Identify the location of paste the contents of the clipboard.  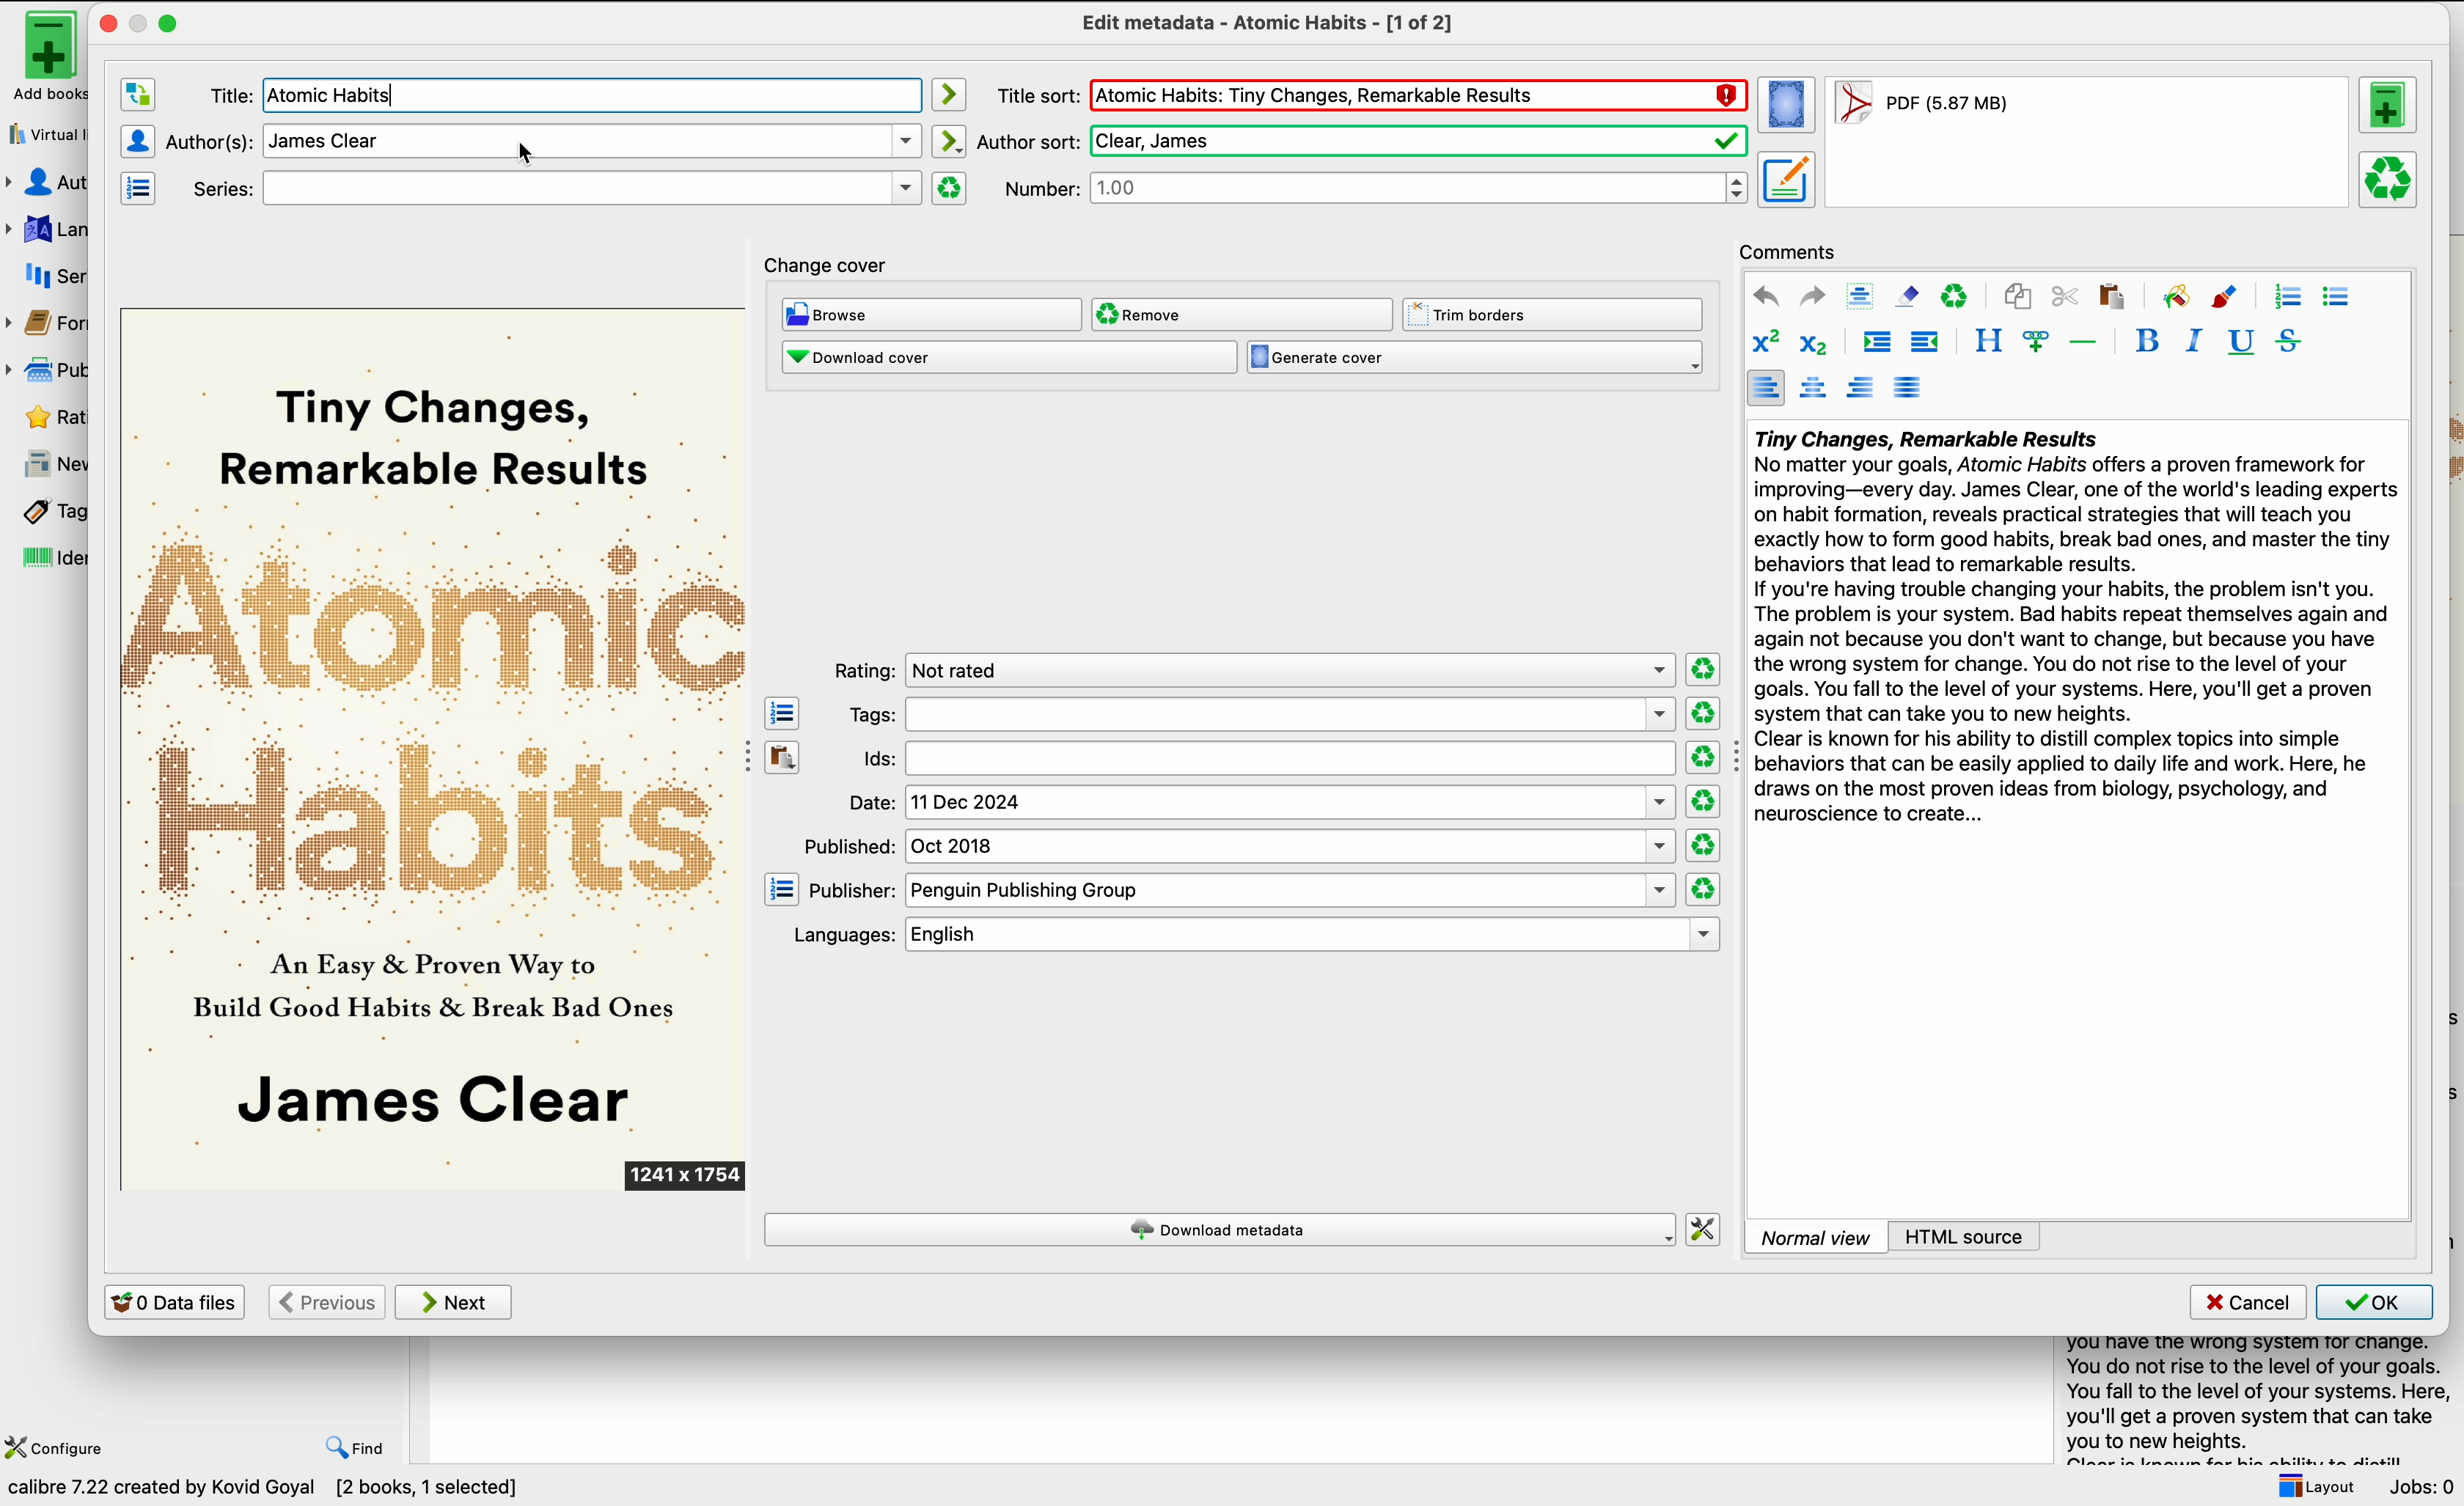
(783, 755).